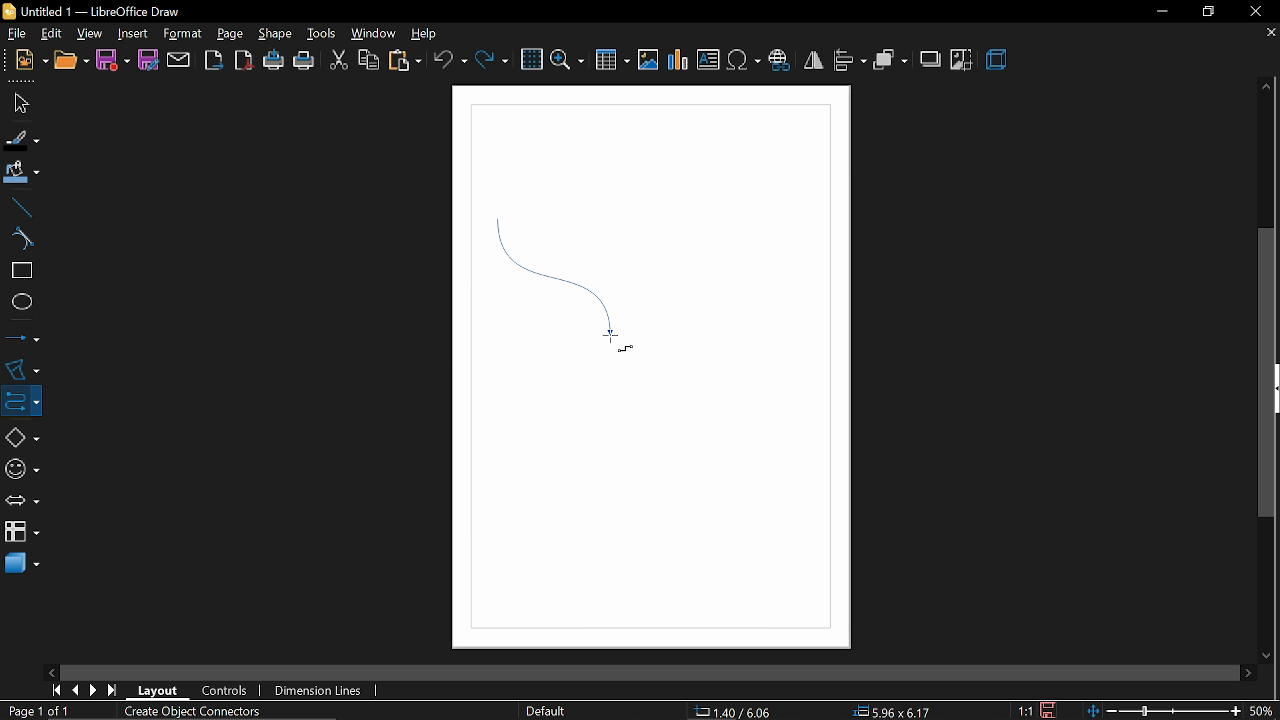 The height and width of the screenshot is (720, 1280). Describe the element at coordinates (740, 712) in the screenshot. I see `1.40/6.06` at that location.